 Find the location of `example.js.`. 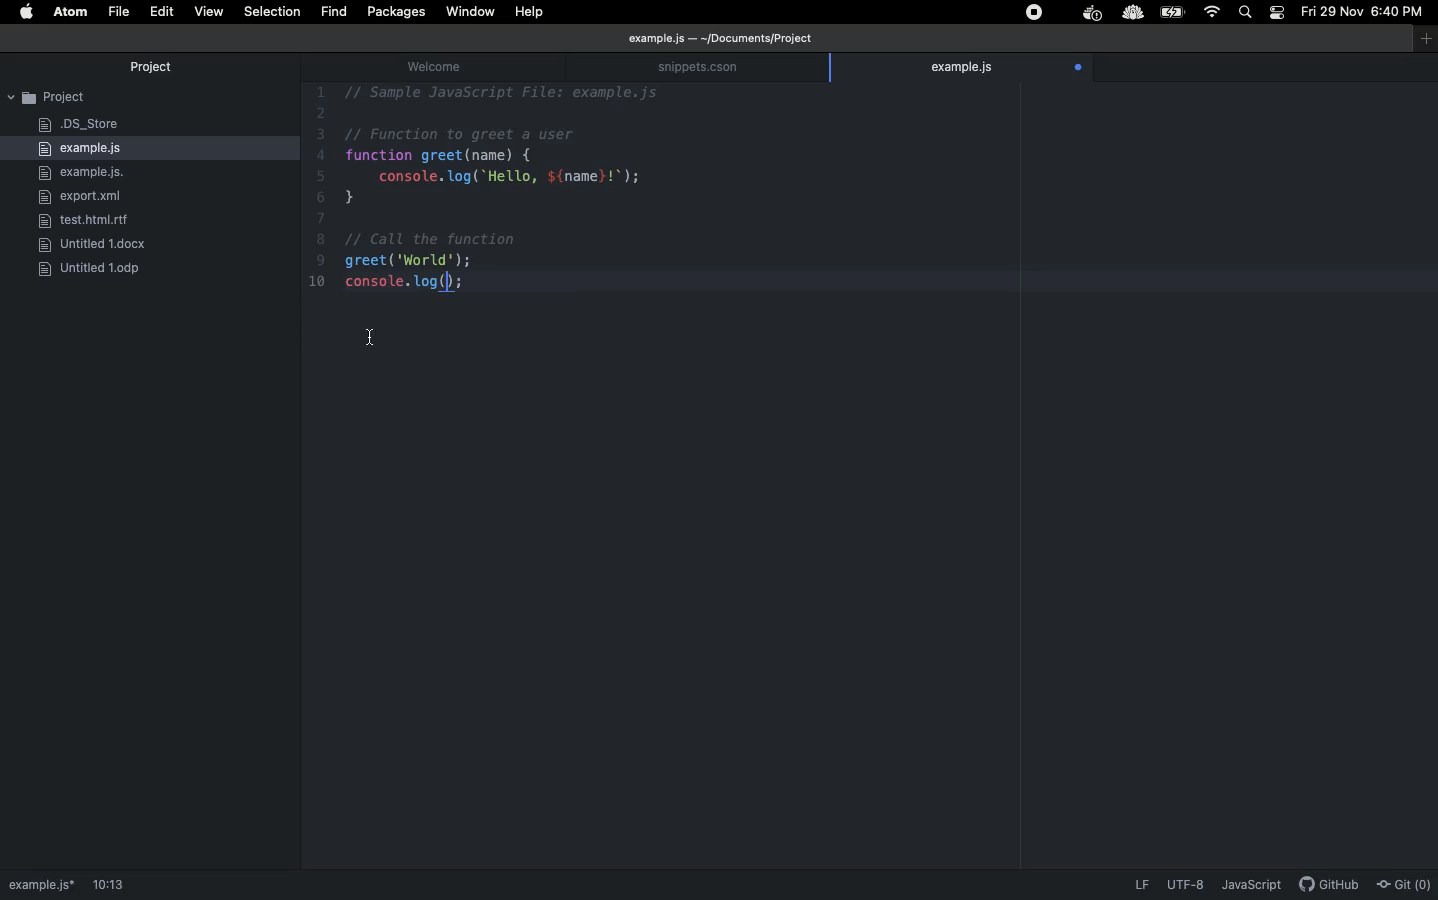

example.js. is located at coordinates (84, 173).